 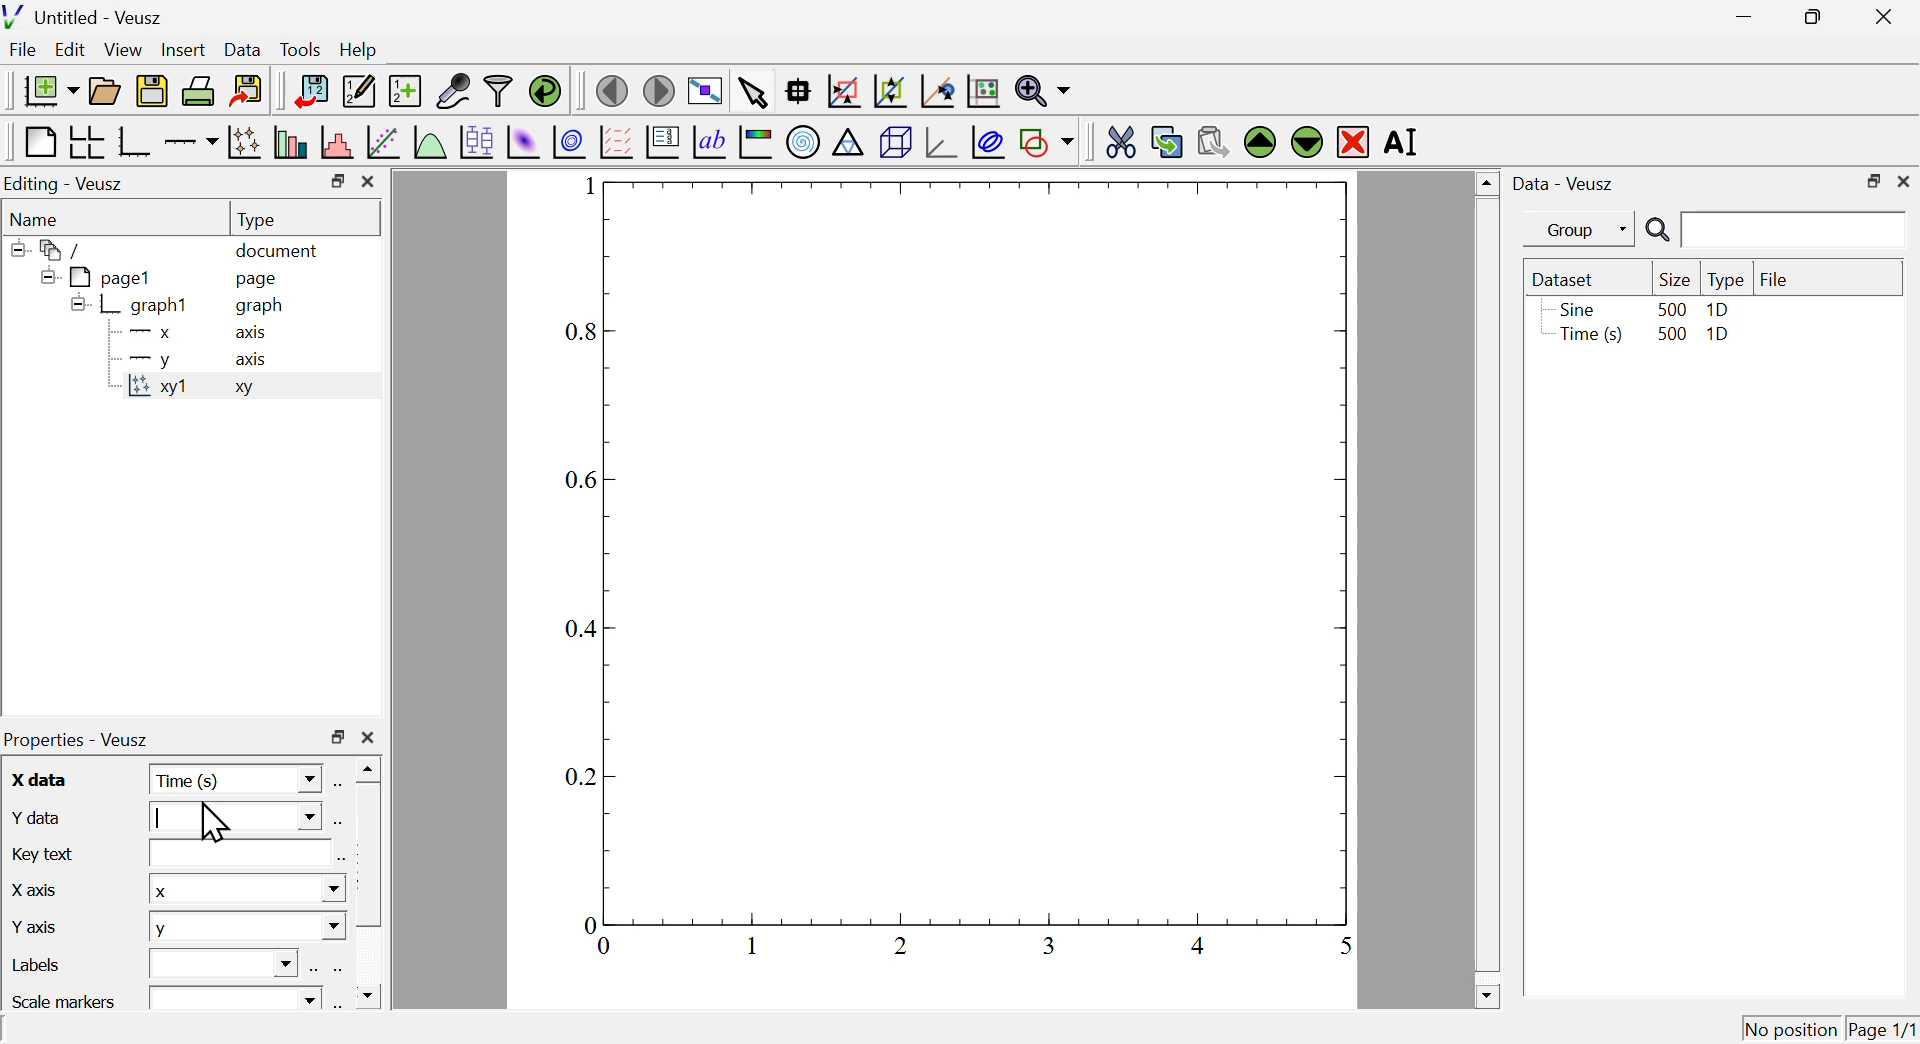 I want to click on text box, so click(x=236, y=996).